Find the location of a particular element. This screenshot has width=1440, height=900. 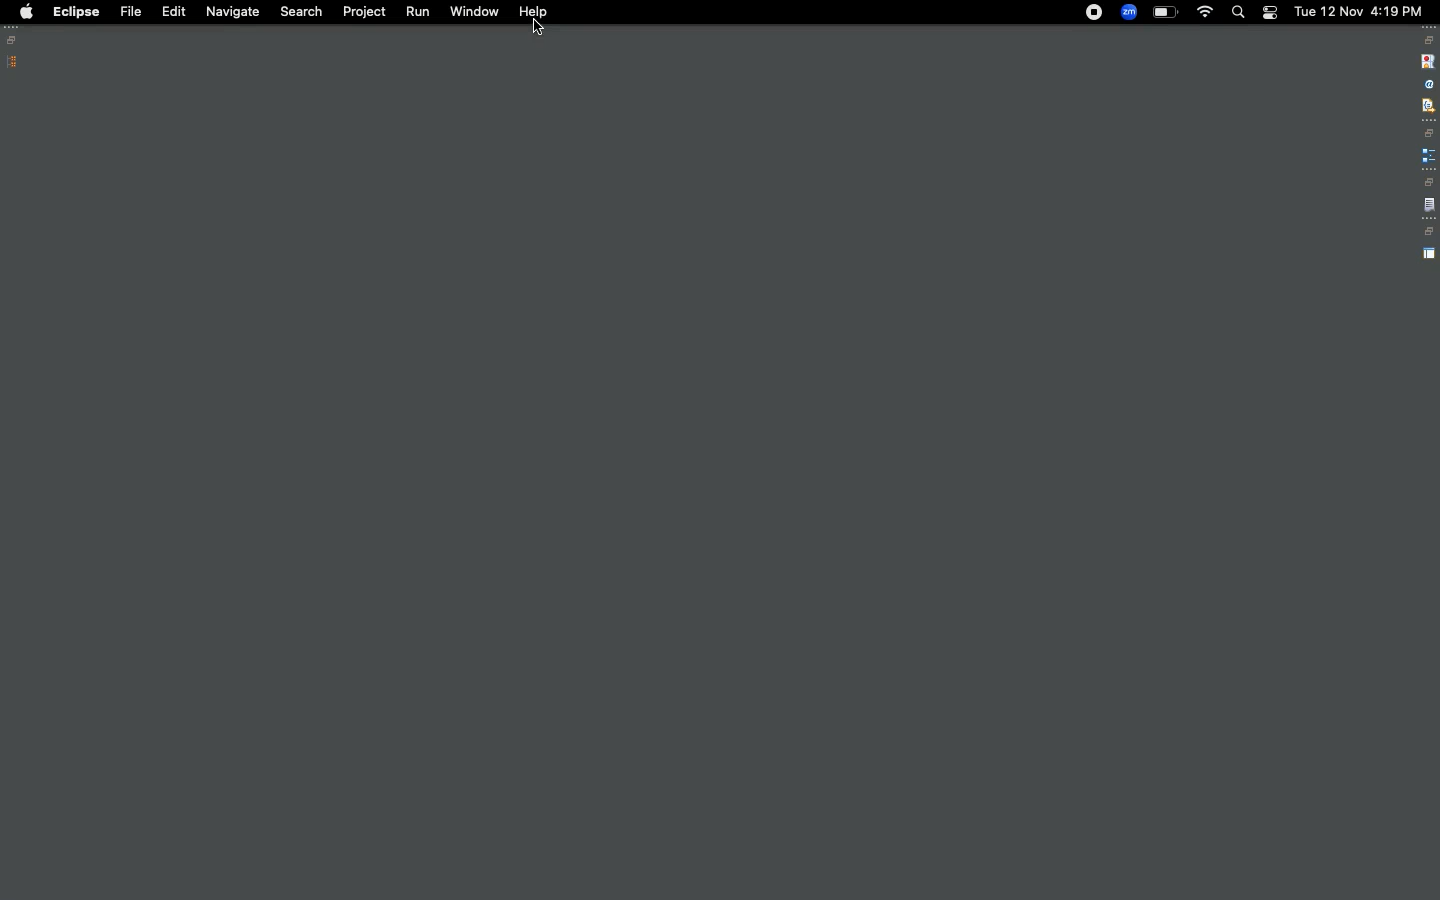

Edit is located at coordinates (170, 10).